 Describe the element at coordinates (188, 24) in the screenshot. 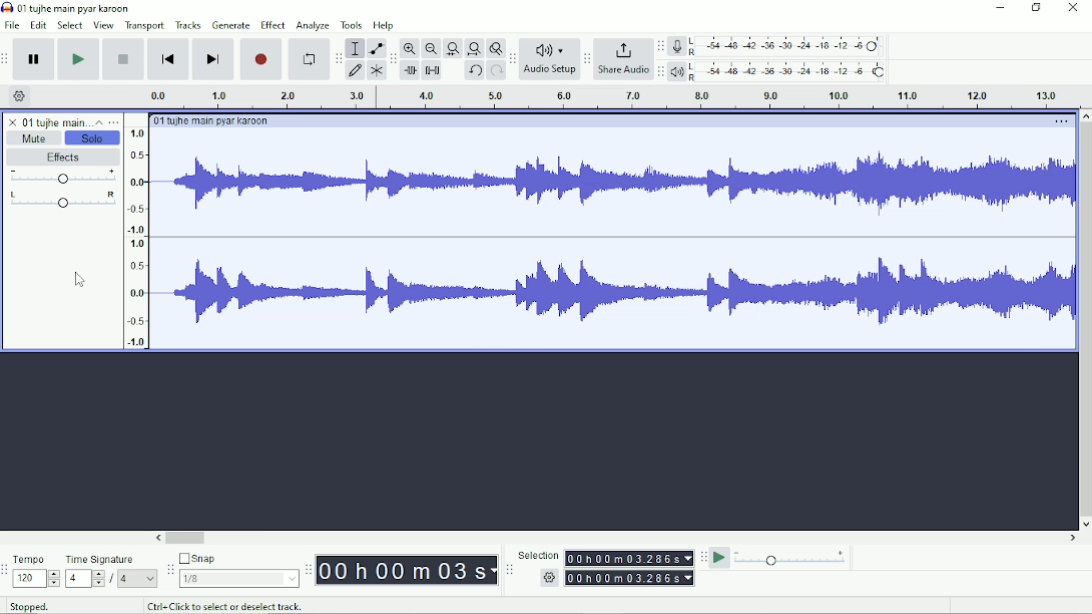

I see `Tracks` at that location.